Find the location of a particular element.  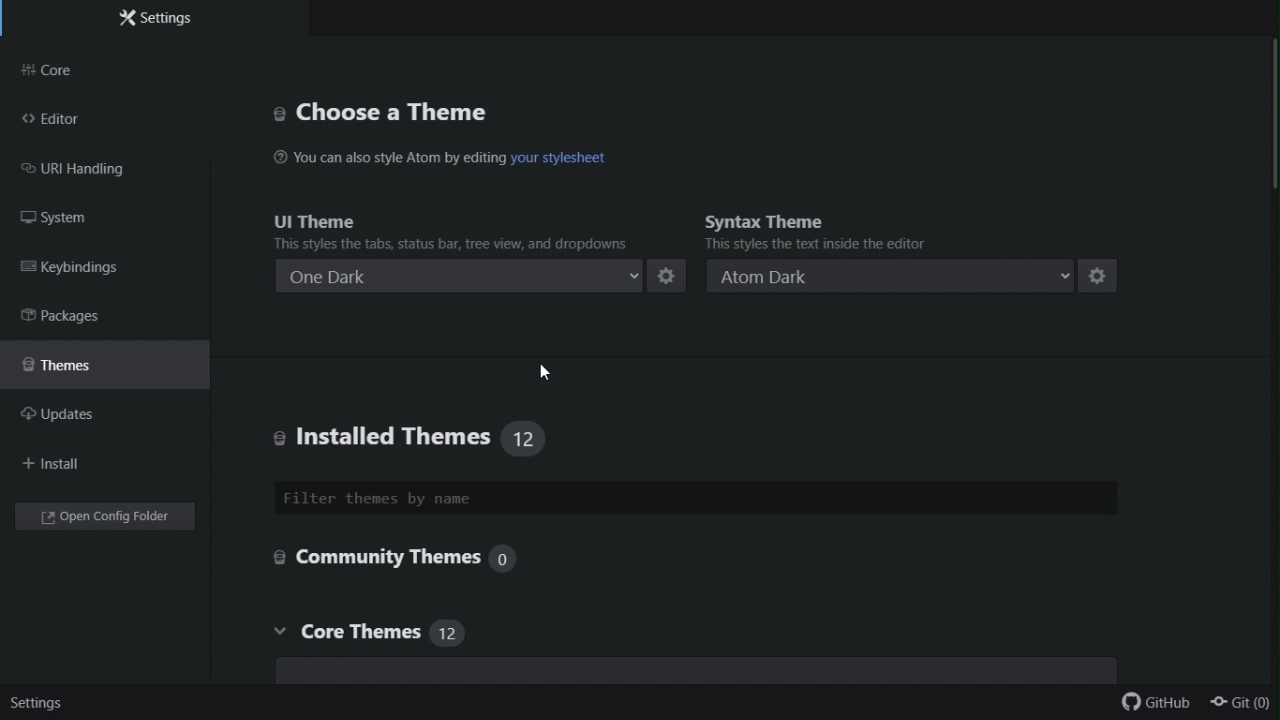

git is located at coordinates (1242, 704).